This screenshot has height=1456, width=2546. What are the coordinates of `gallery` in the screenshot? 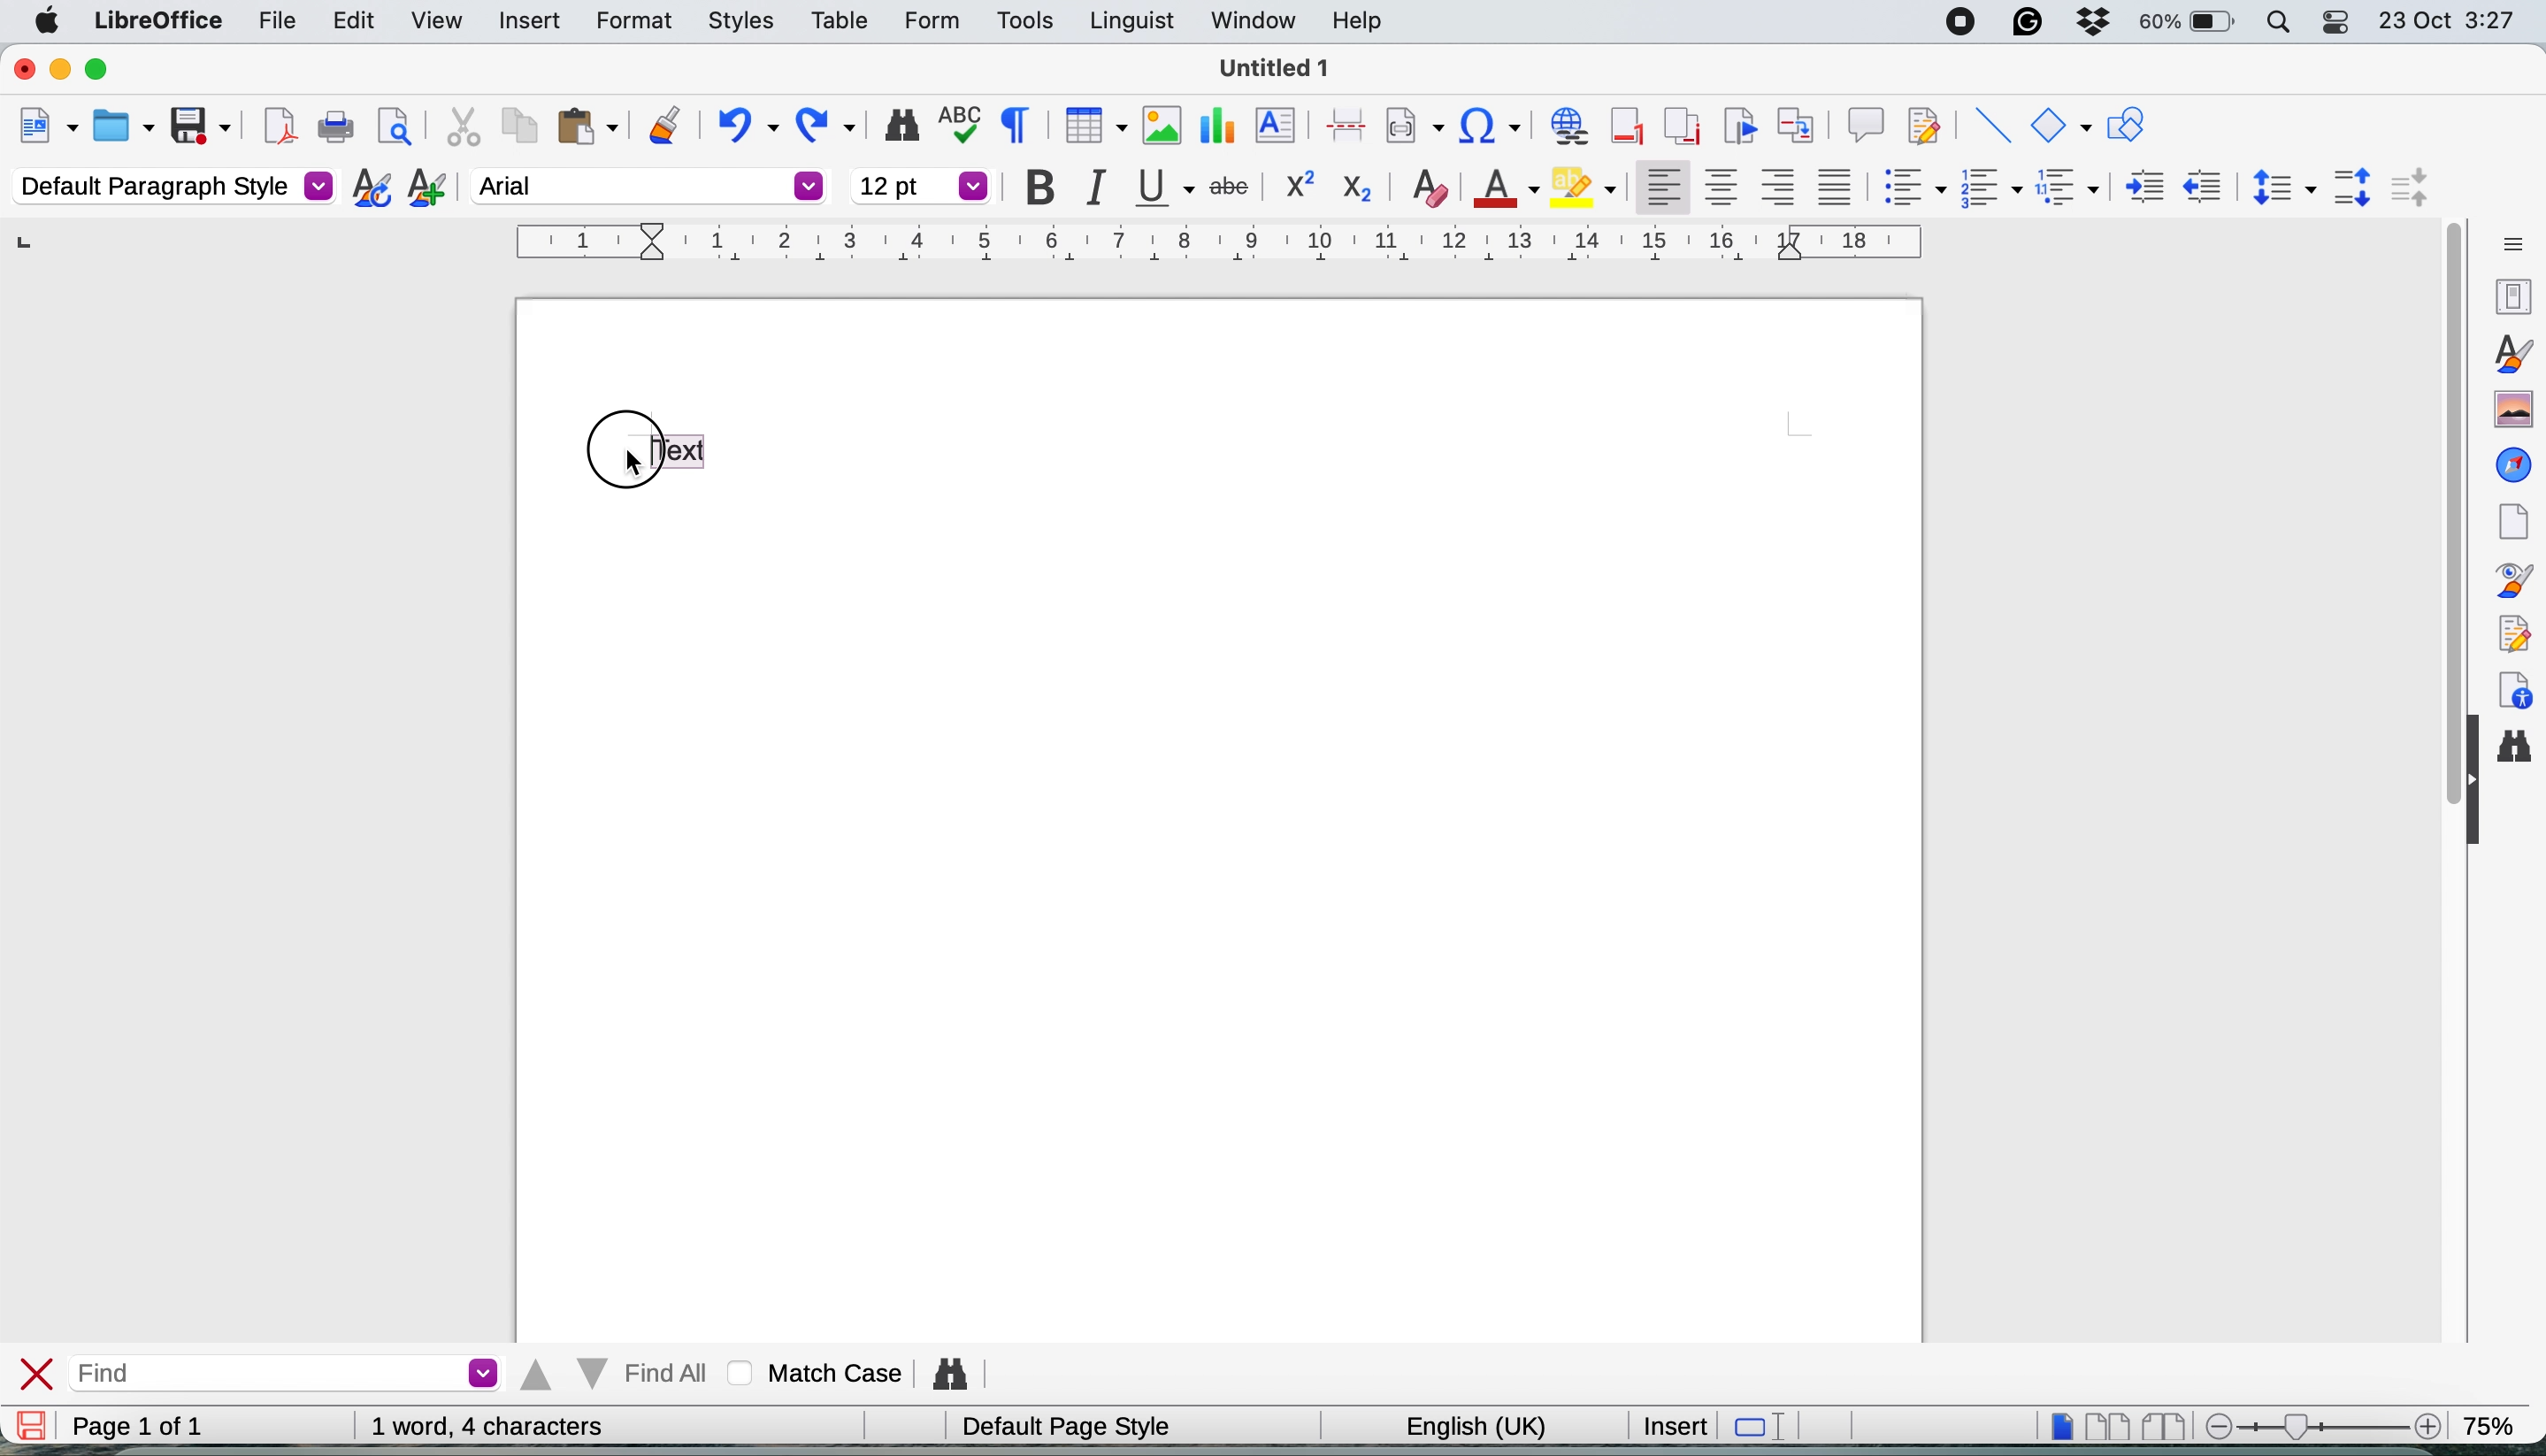 It's located at (2510, 409).